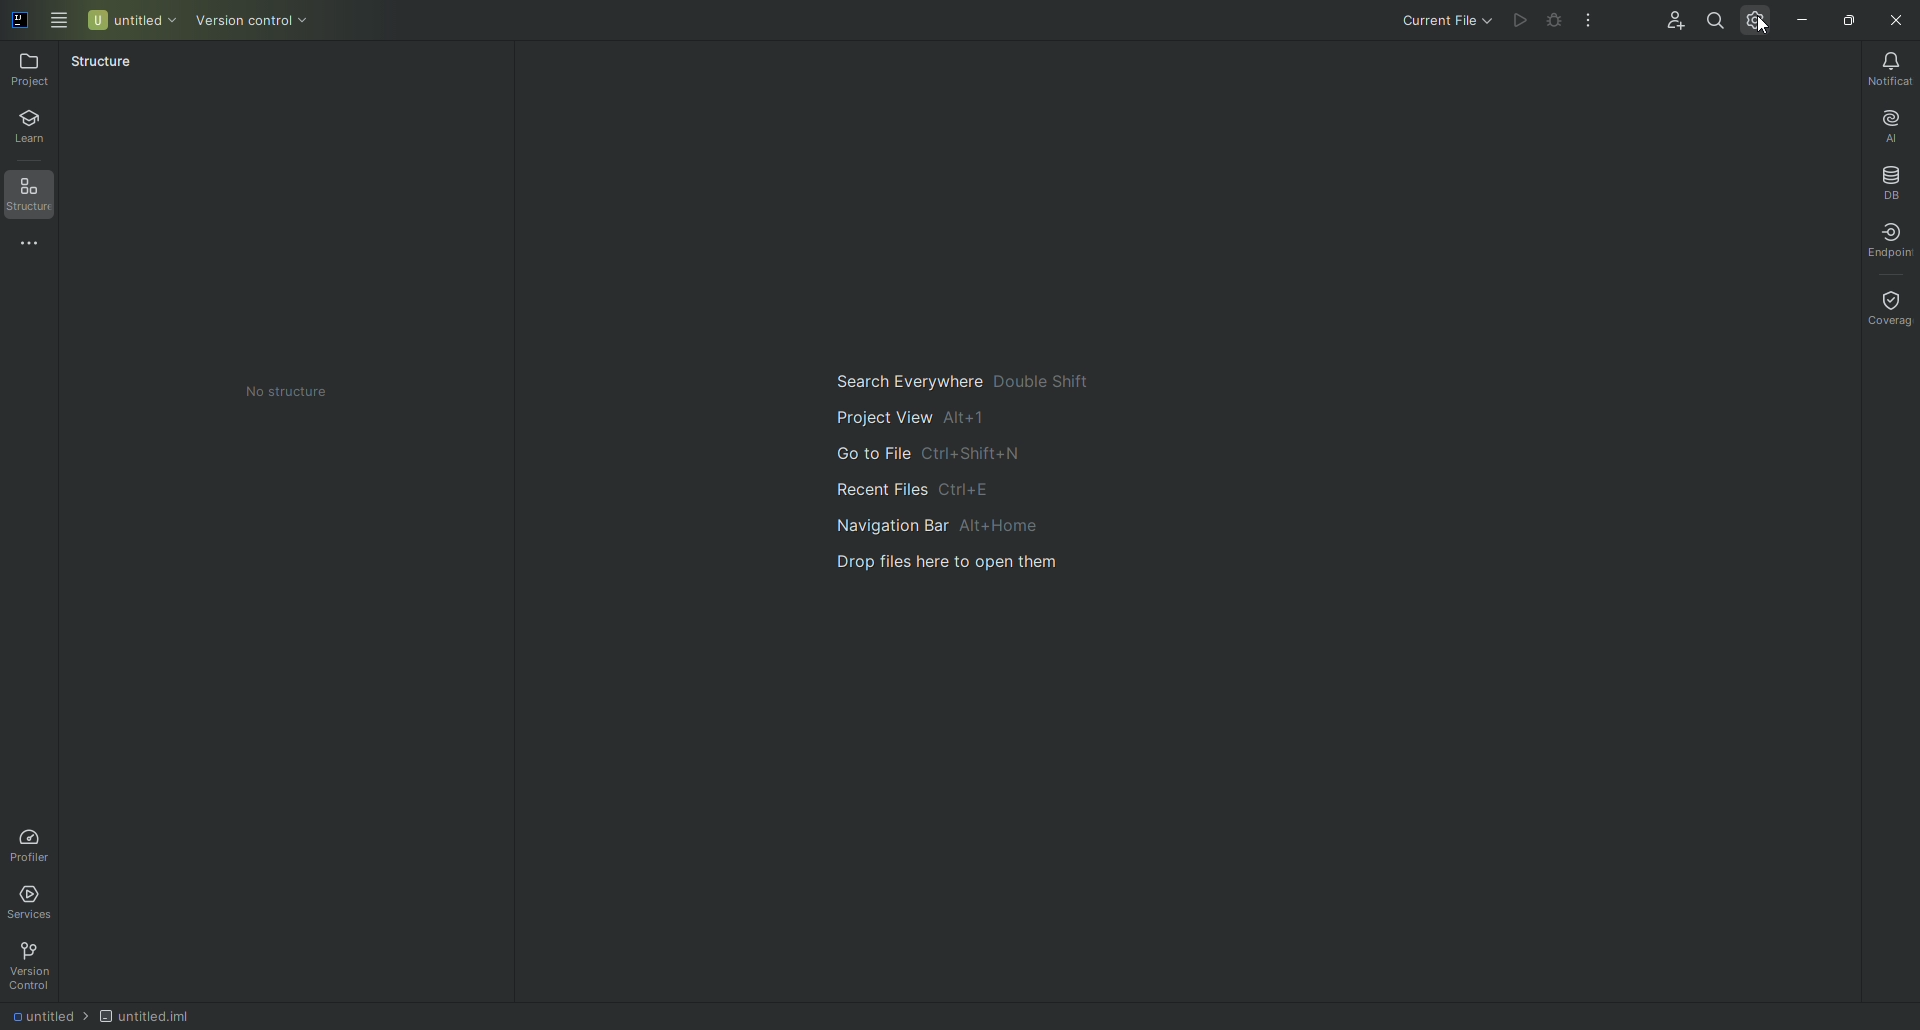 The image size is (1920, 1030). What do you see at coordinates (291, 391) in the screenshot?
I see `No Structure` at bounding box center [291, 391].